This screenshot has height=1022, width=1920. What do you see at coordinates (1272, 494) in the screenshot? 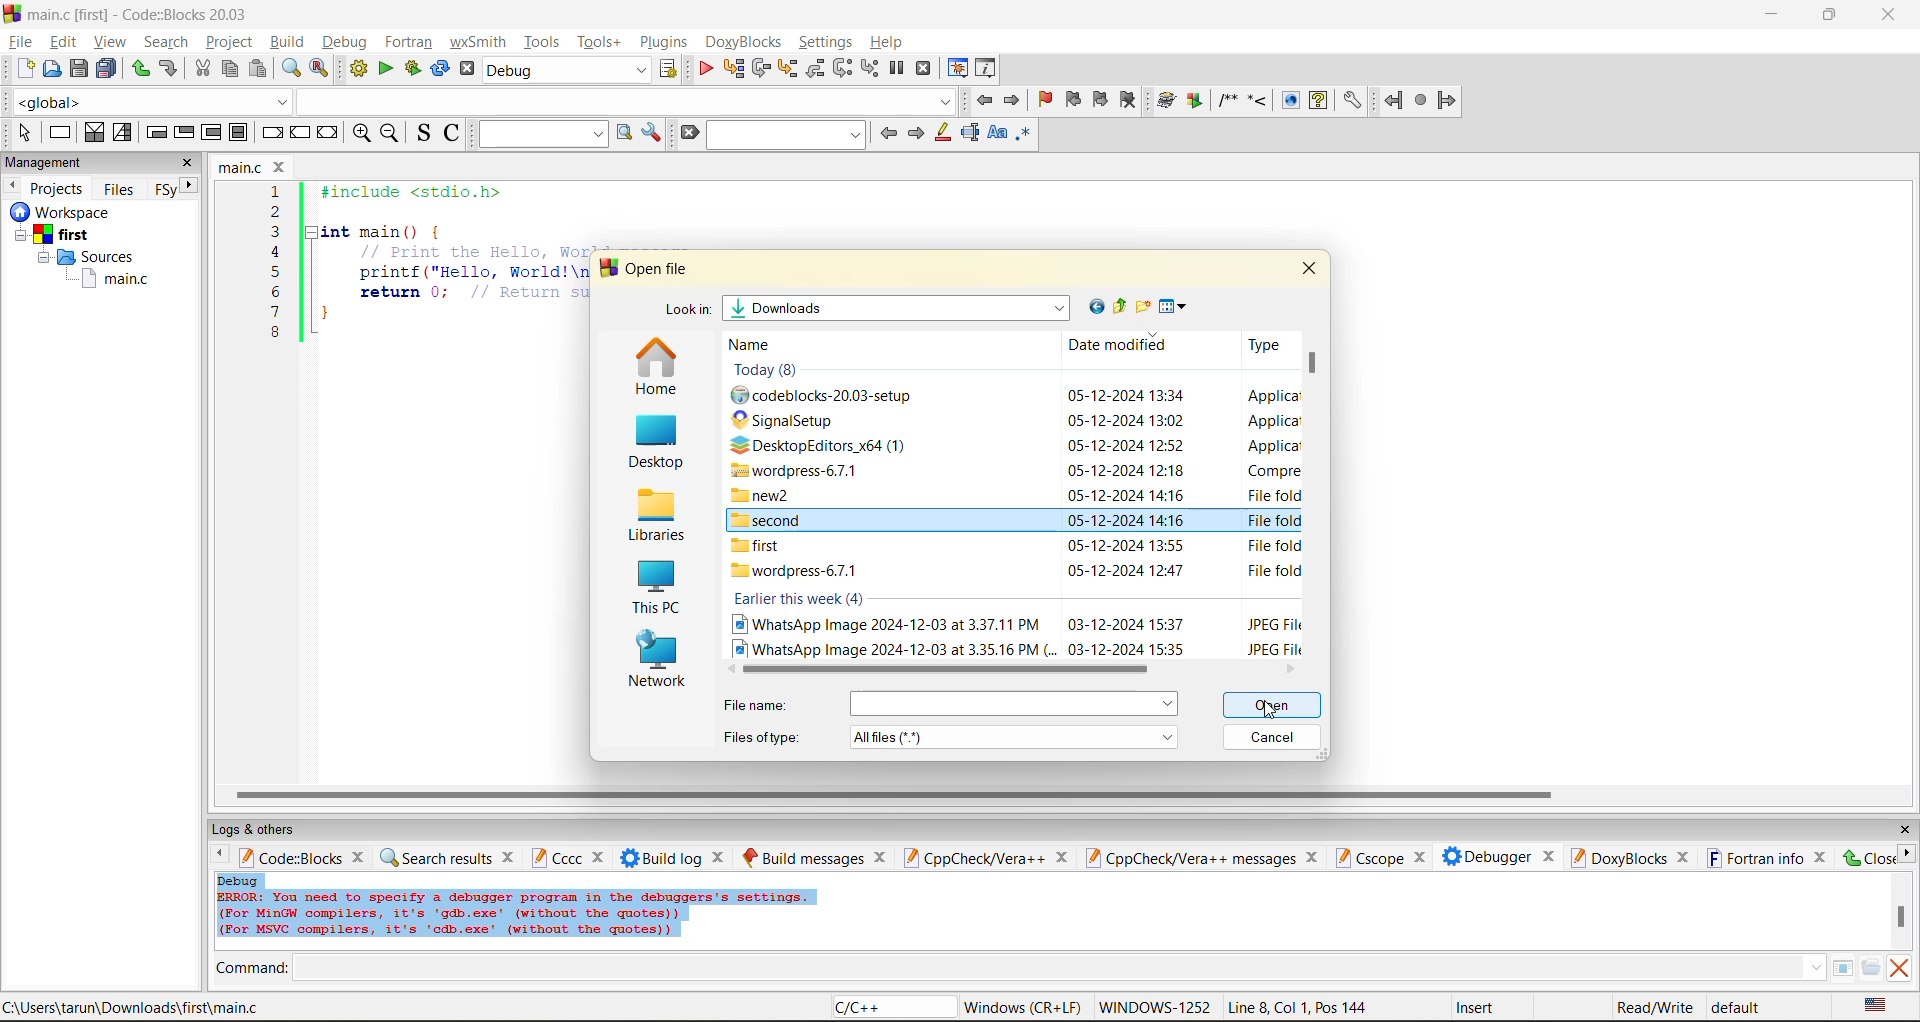
I see `type` at bounding box center [1272, 494].